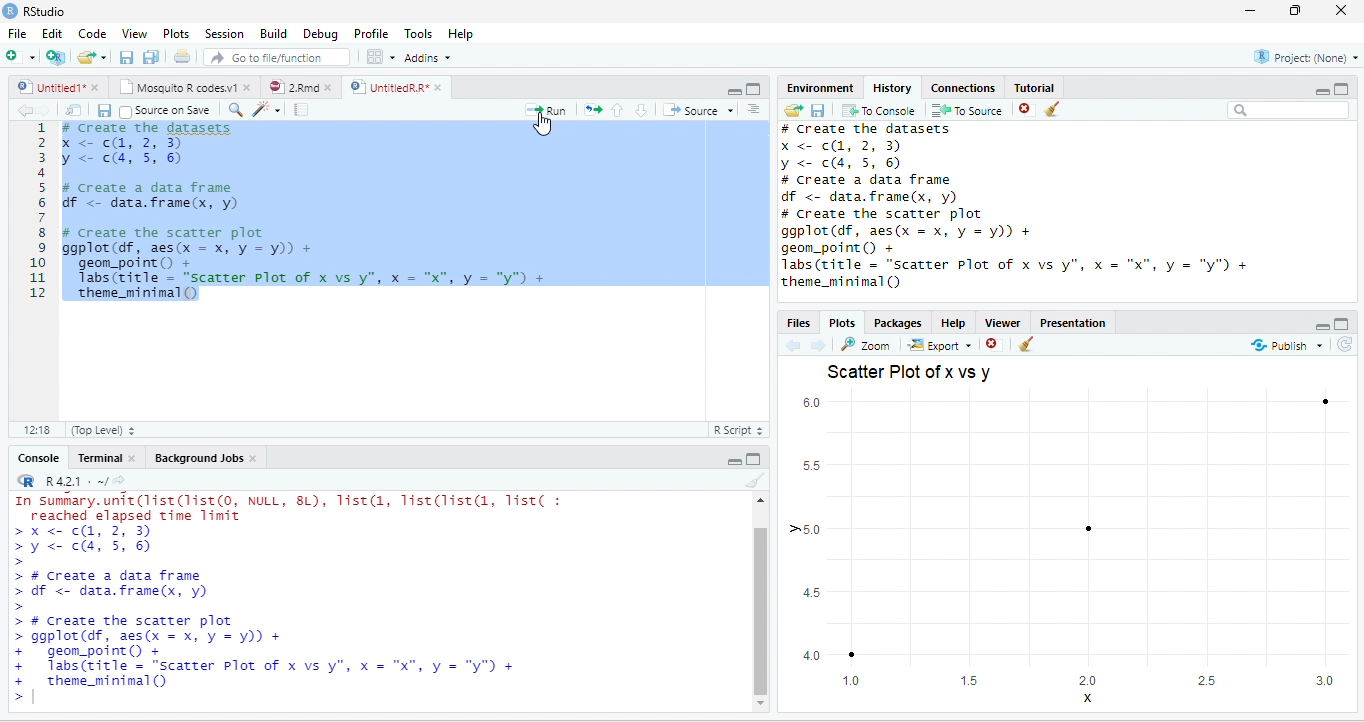  Describe the element at coordinates (36, 212) in the screenshot. I see `Line numbers` at that location.